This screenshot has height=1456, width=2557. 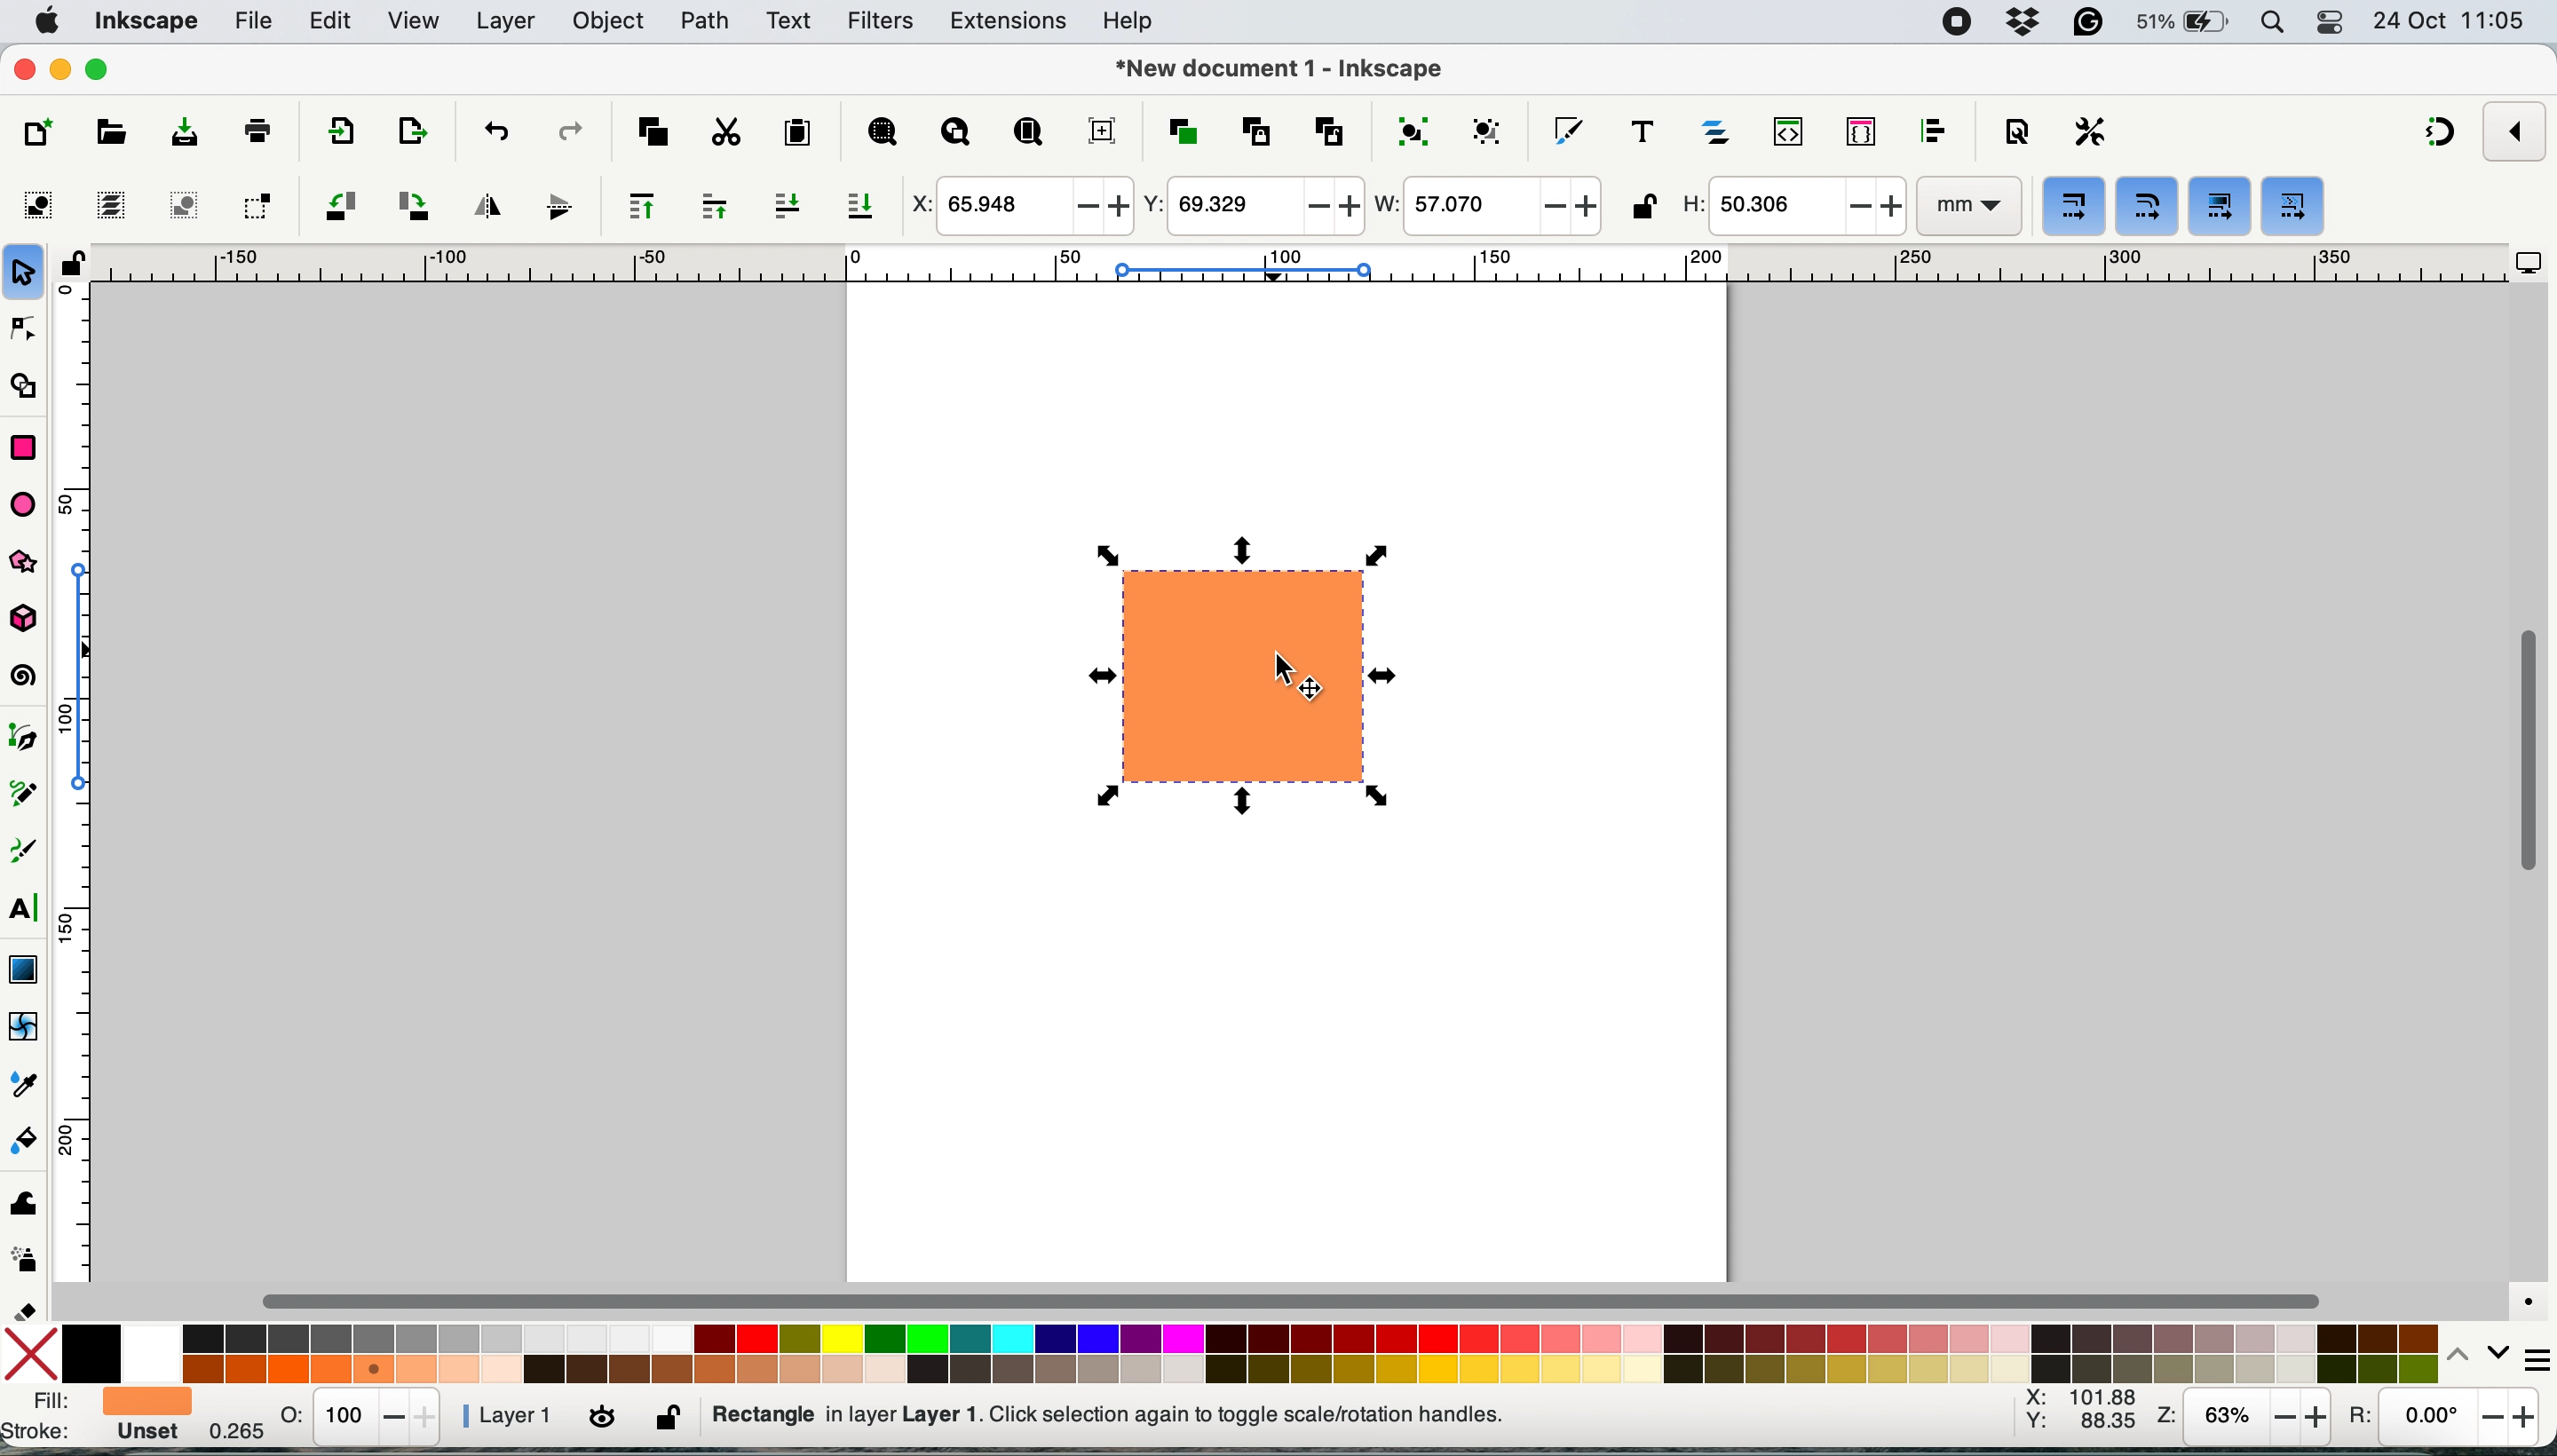 I want to click on grammarly, so click(x=2091, y=24).